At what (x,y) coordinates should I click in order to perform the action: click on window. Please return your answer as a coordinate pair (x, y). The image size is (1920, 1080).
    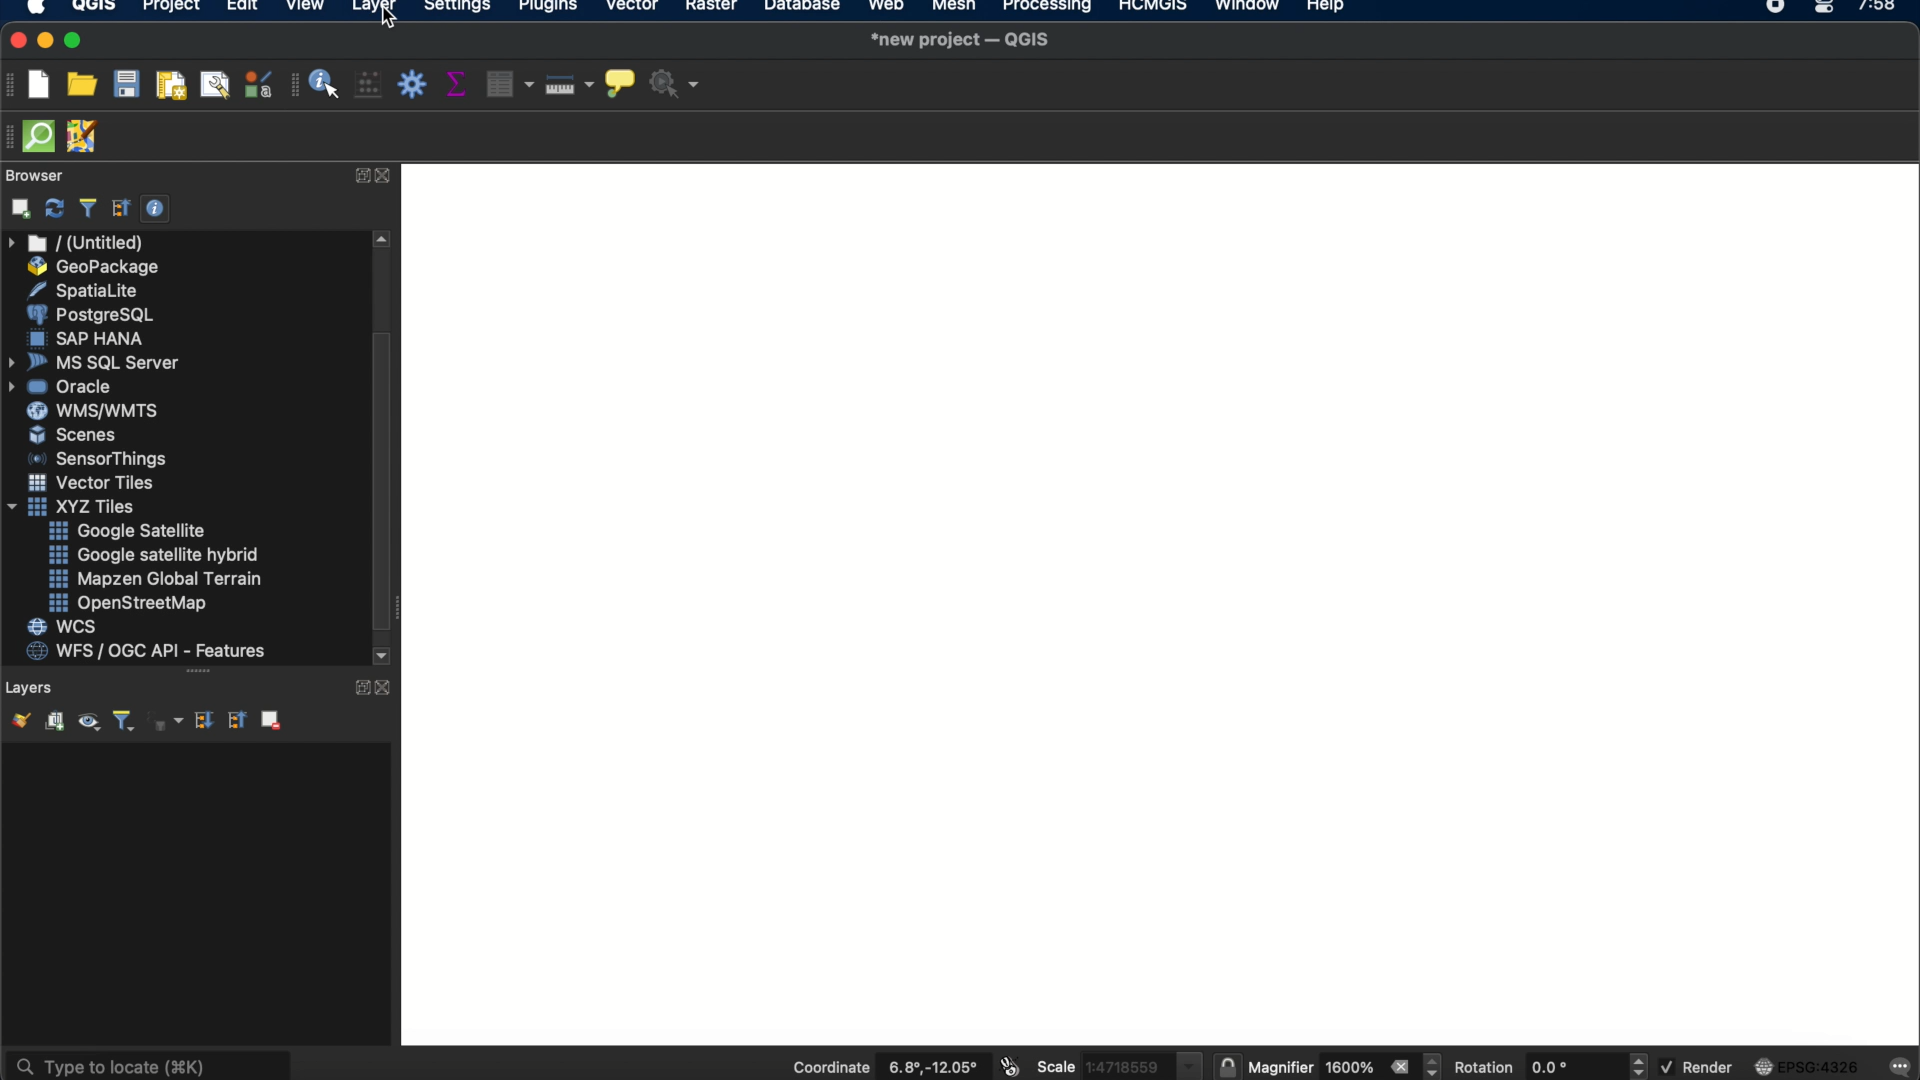
    Looking at the image, I should click on (1251, 8).